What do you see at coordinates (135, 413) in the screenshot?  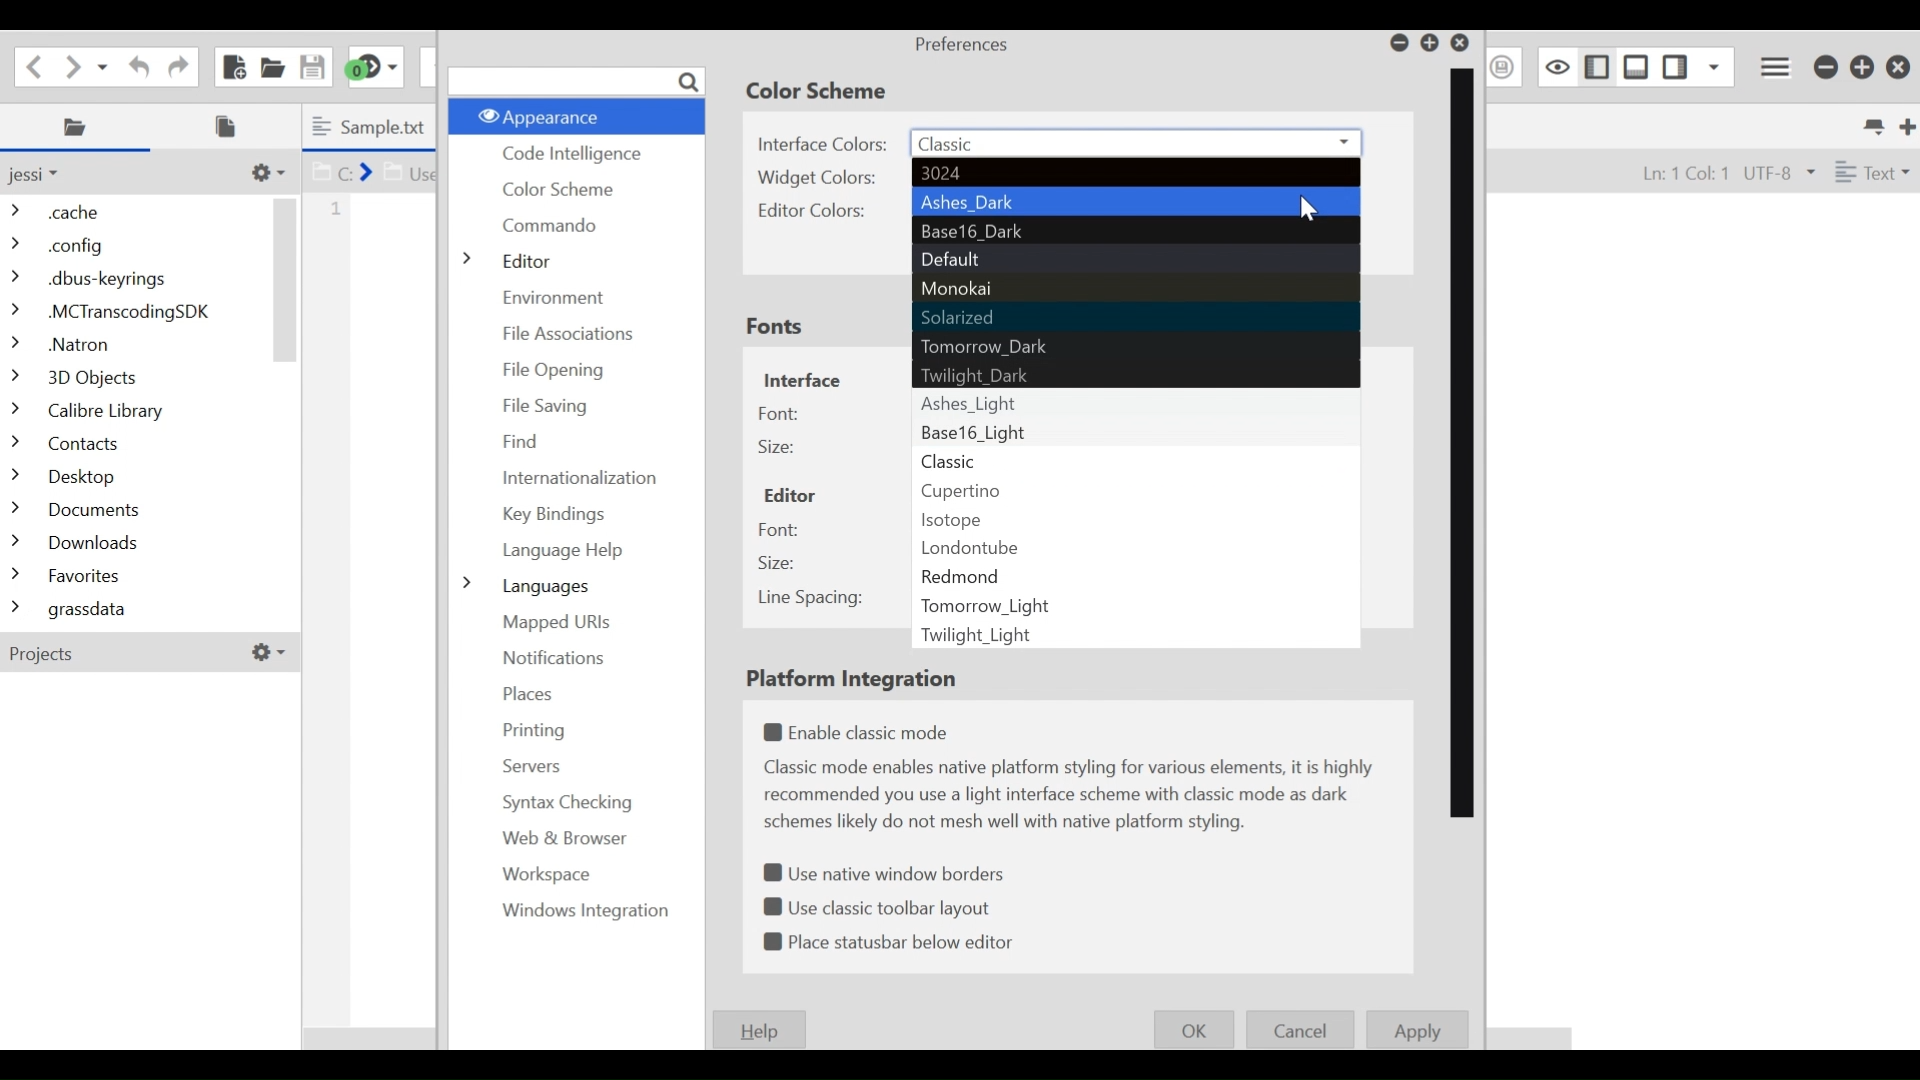 I see `Folders` at bounding box center [135, 413].